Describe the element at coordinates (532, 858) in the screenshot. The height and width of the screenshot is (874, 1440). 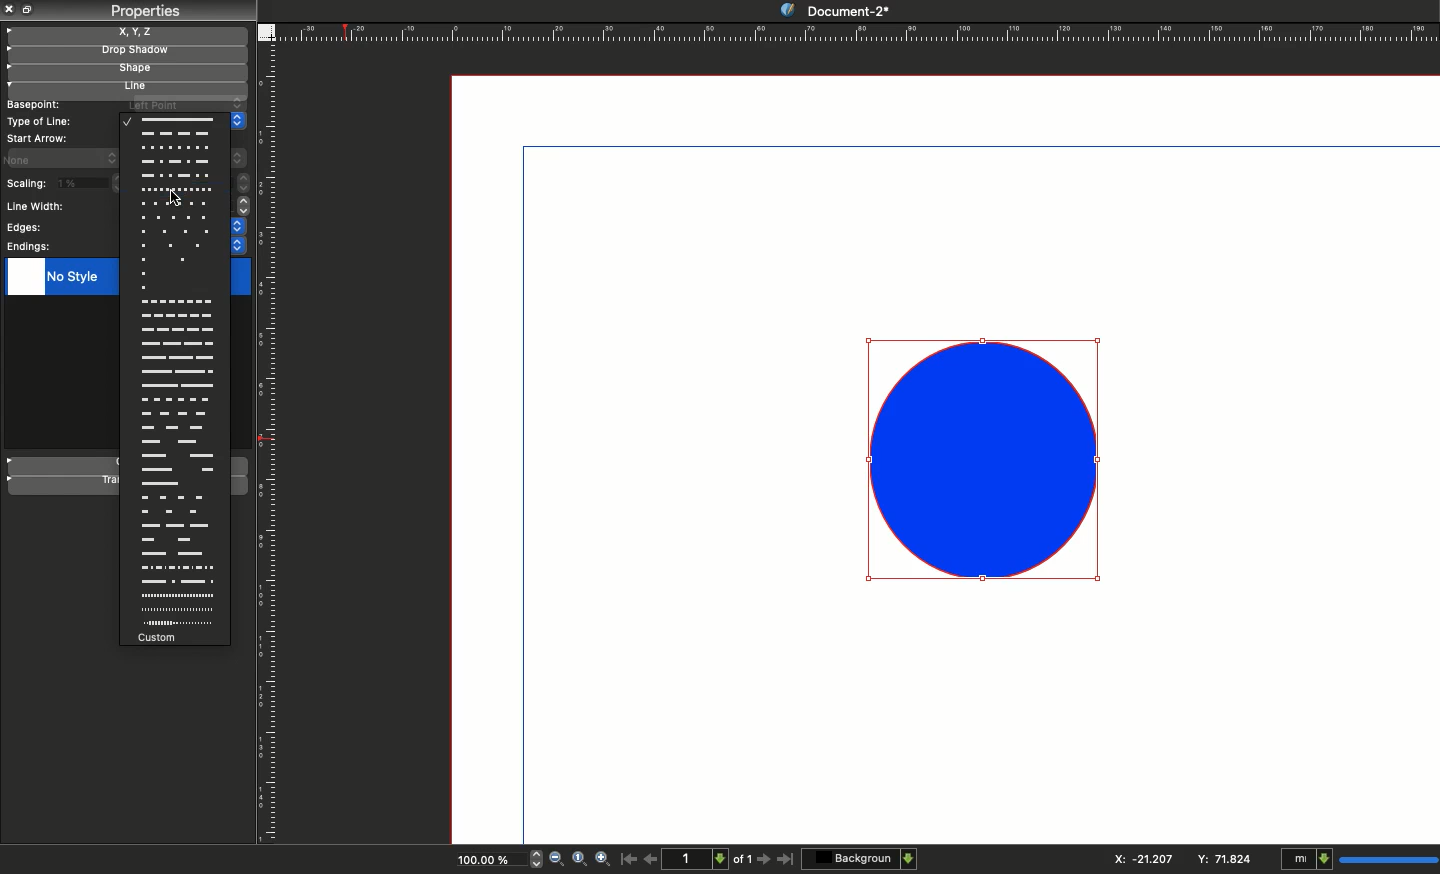
I see `zoom in and out` at that location.